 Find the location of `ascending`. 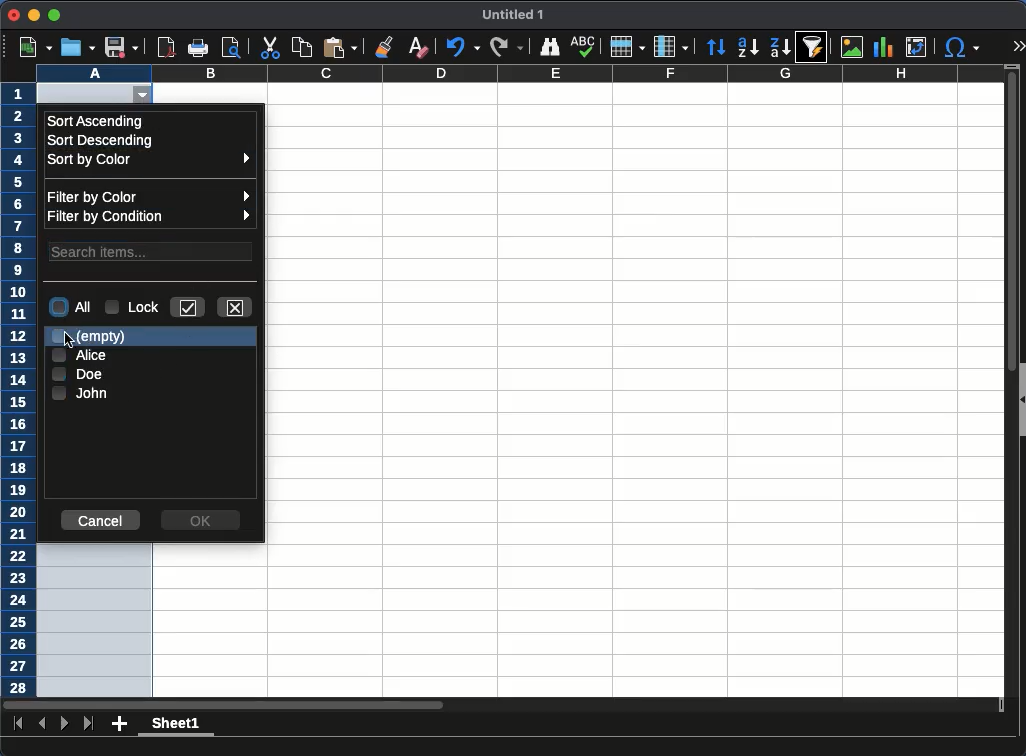

ascending is located at coordinates (748, 48).